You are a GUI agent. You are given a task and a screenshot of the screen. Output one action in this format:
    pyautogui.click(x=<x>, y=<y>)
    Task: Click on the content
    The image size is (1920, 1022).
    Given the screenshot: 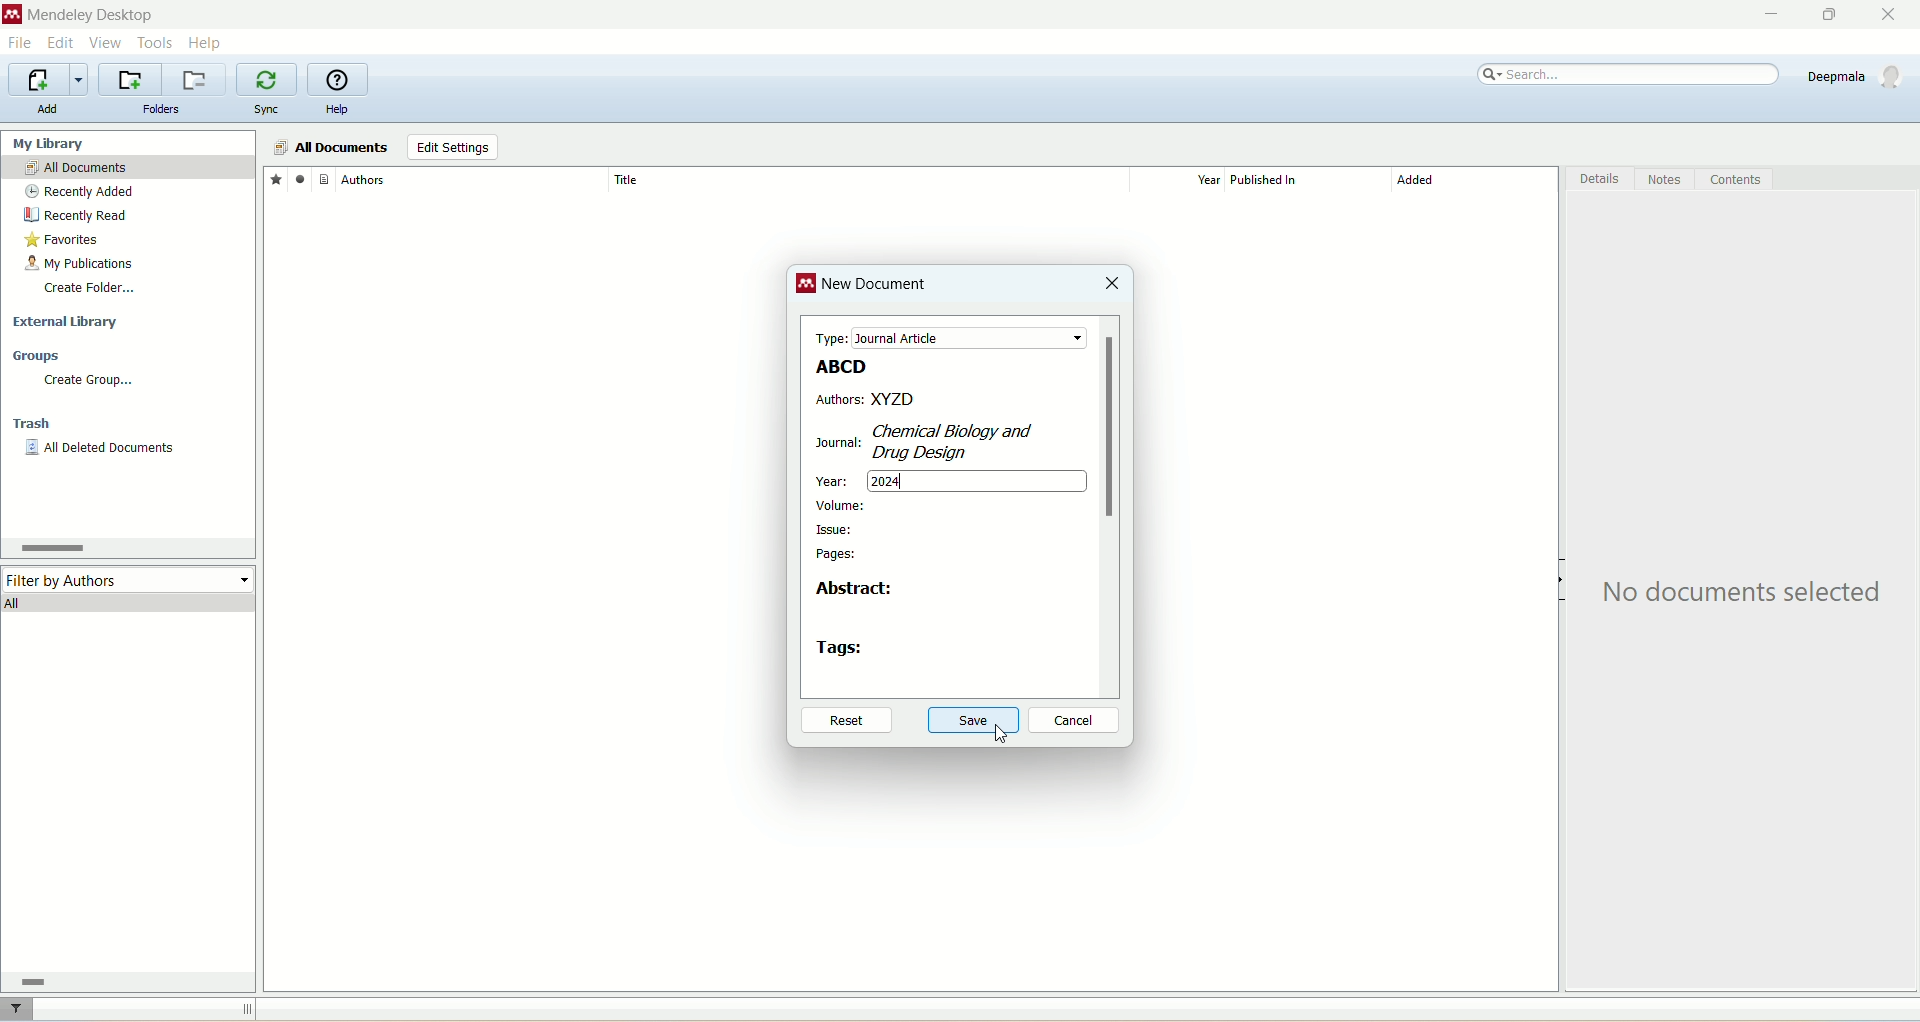 What is the action you would take?
    pyautogui.click(x=1735, y=180)
    